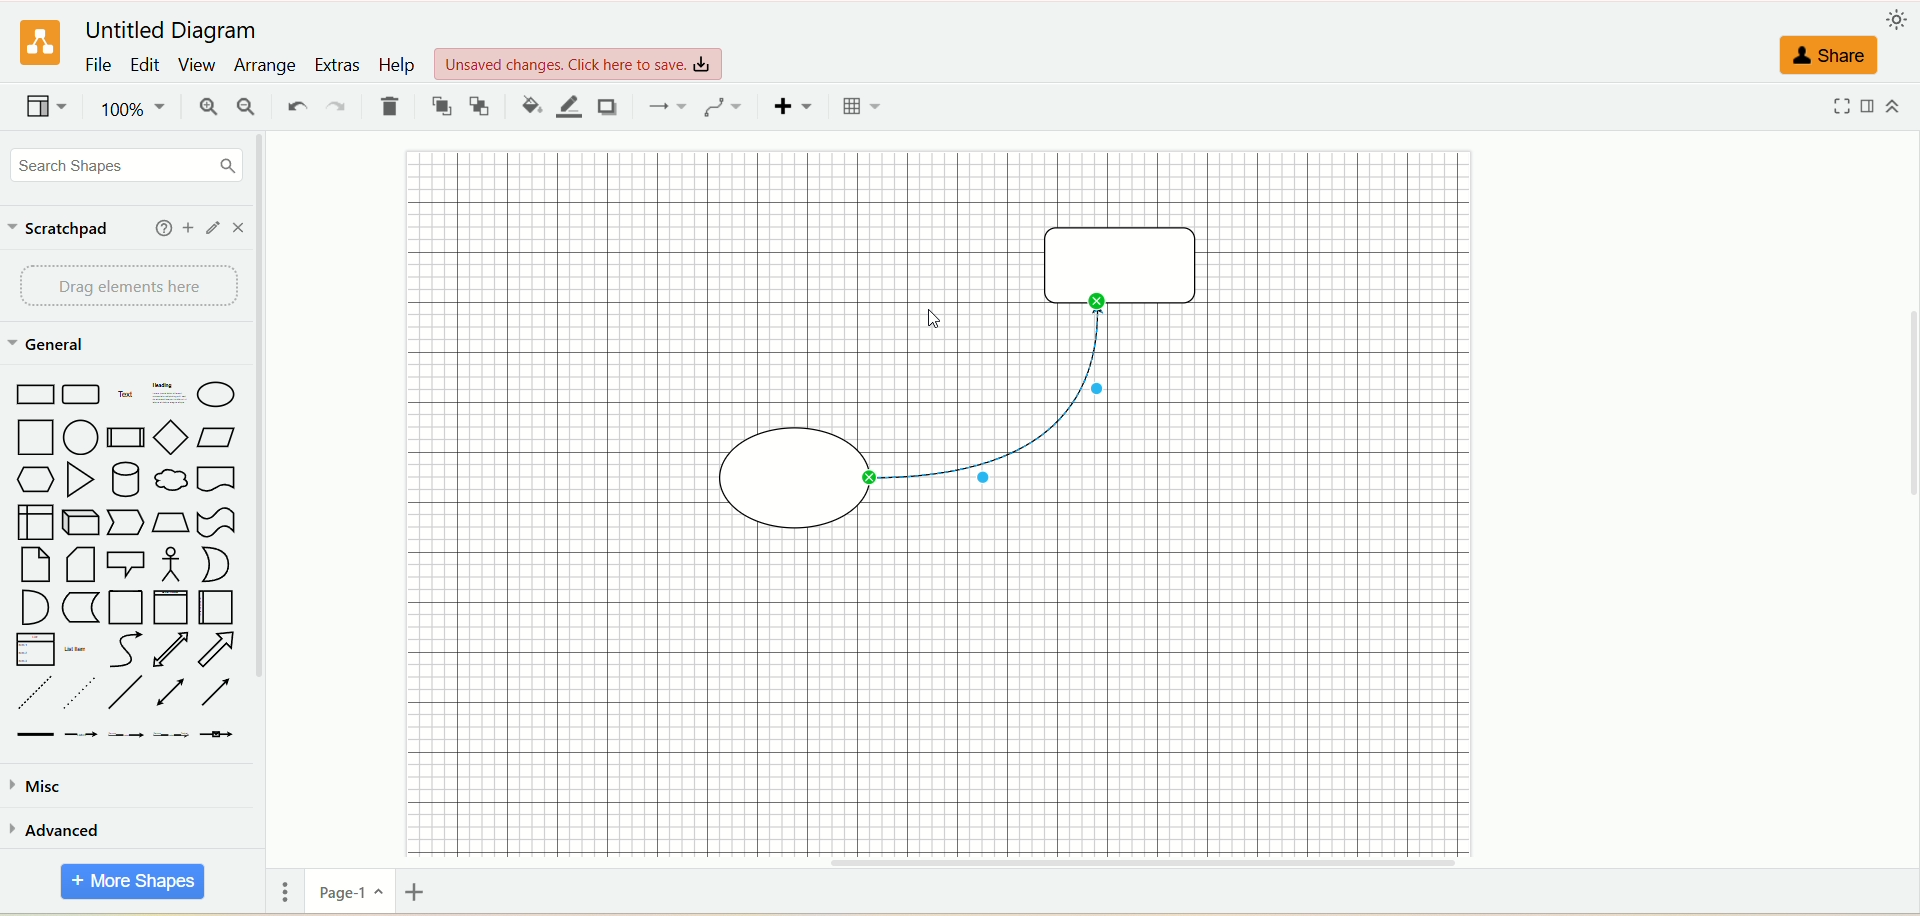 The height and width of the screenshot is (916, 1920). Describe the element at coordinates (392, 108) in the screenshot. I see `delete` at that location.